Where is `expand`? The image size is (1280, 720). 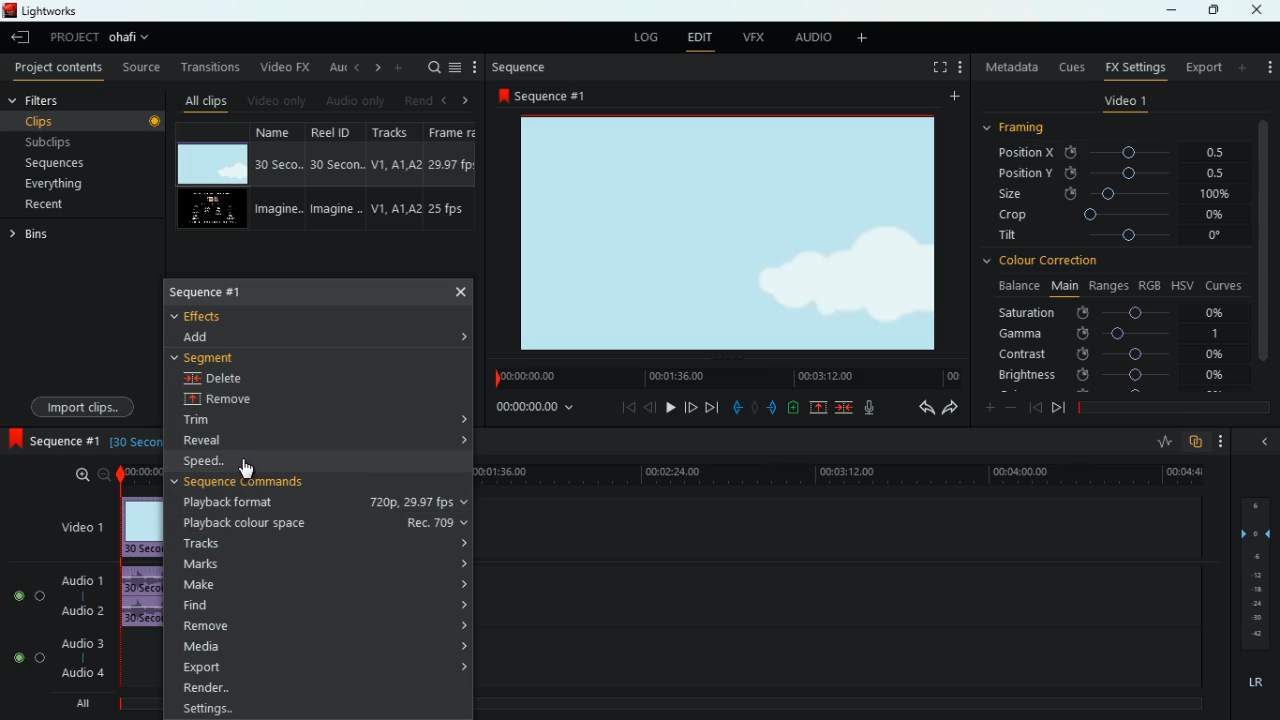 expand is located at coordinates (461, 604).